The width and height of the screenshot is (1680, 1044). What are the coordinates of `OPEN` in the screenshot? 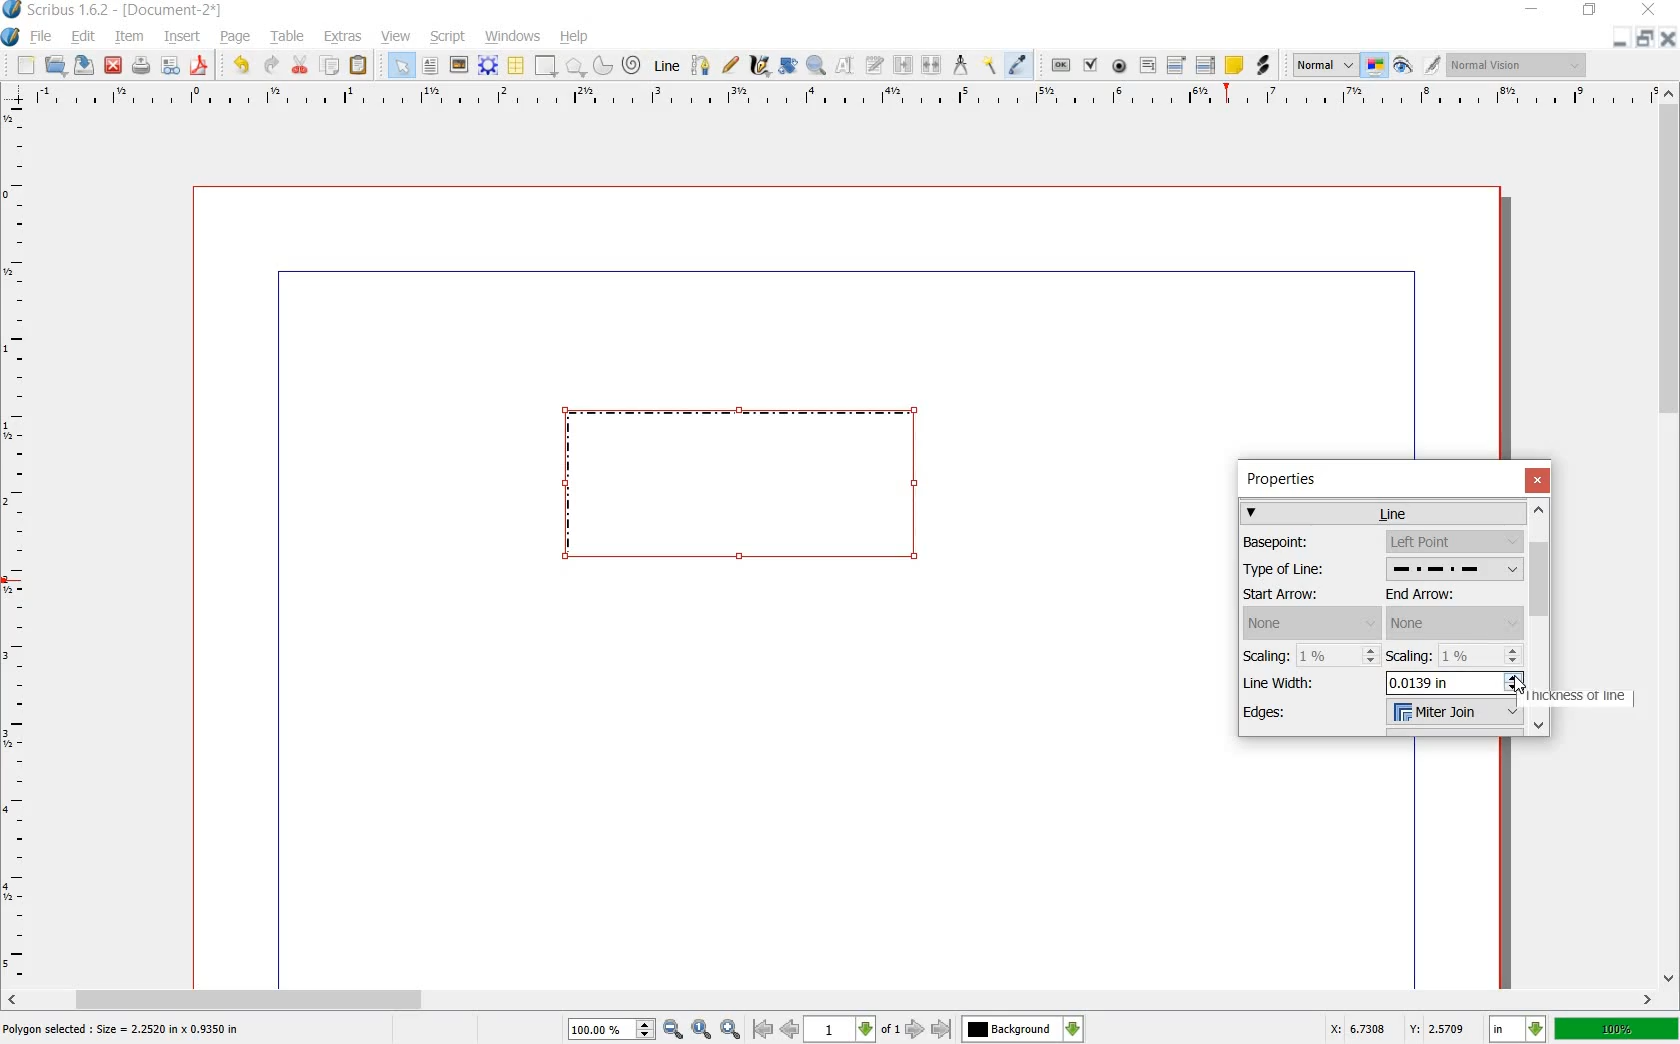 It's located at (56, 66).